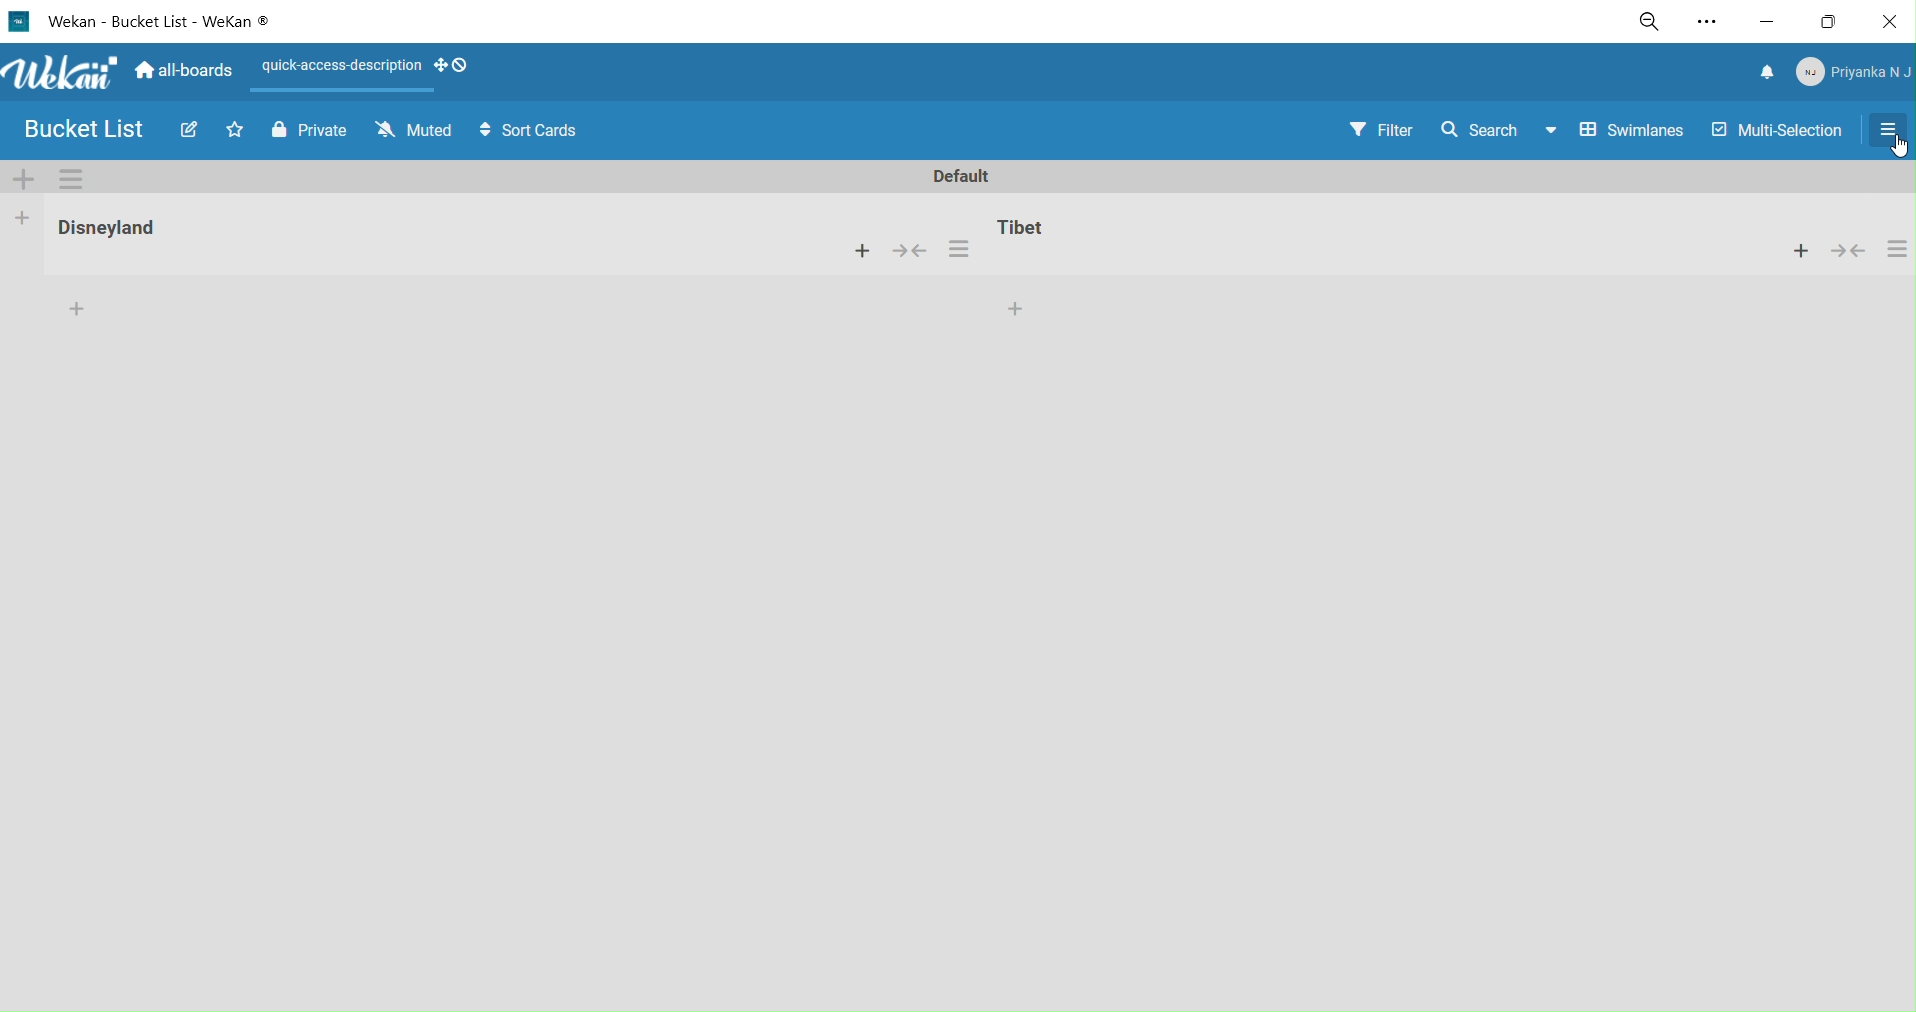  I want to click on add kist, so click(22, 218).